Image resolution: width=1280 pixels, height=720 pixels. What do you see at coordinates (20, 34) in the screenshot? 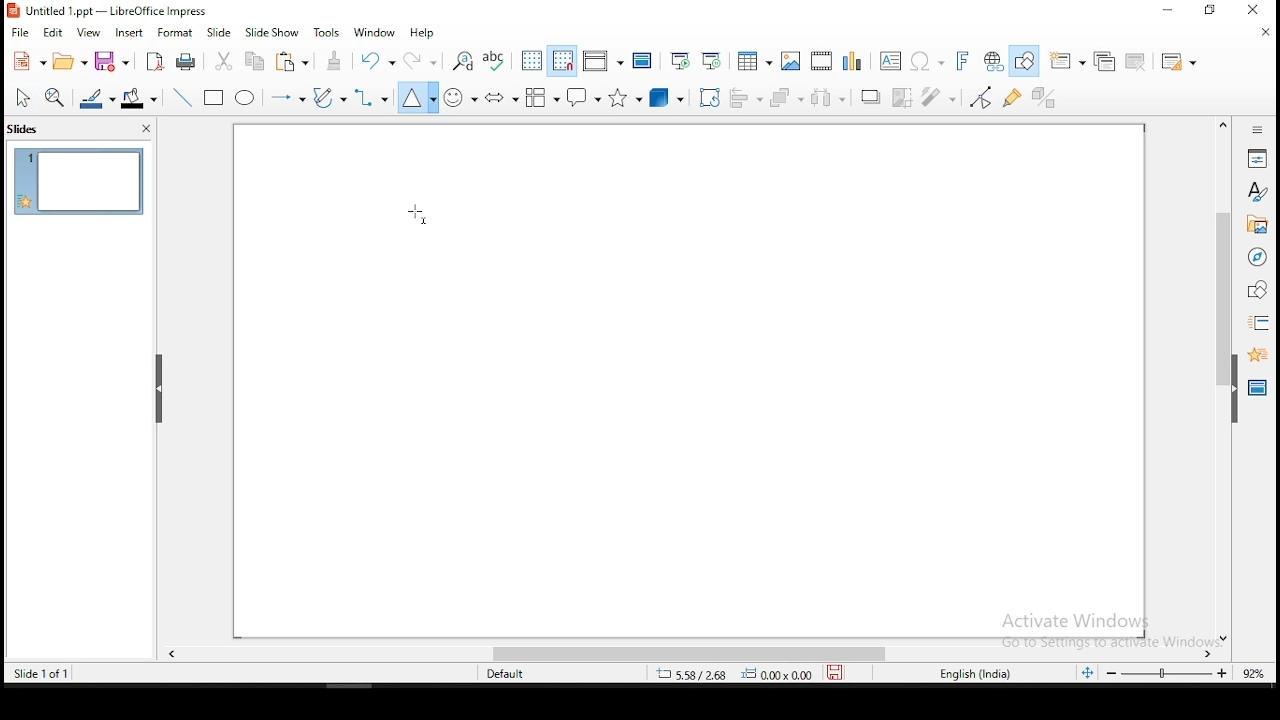
I see `file` at bounding box center [20, 34].